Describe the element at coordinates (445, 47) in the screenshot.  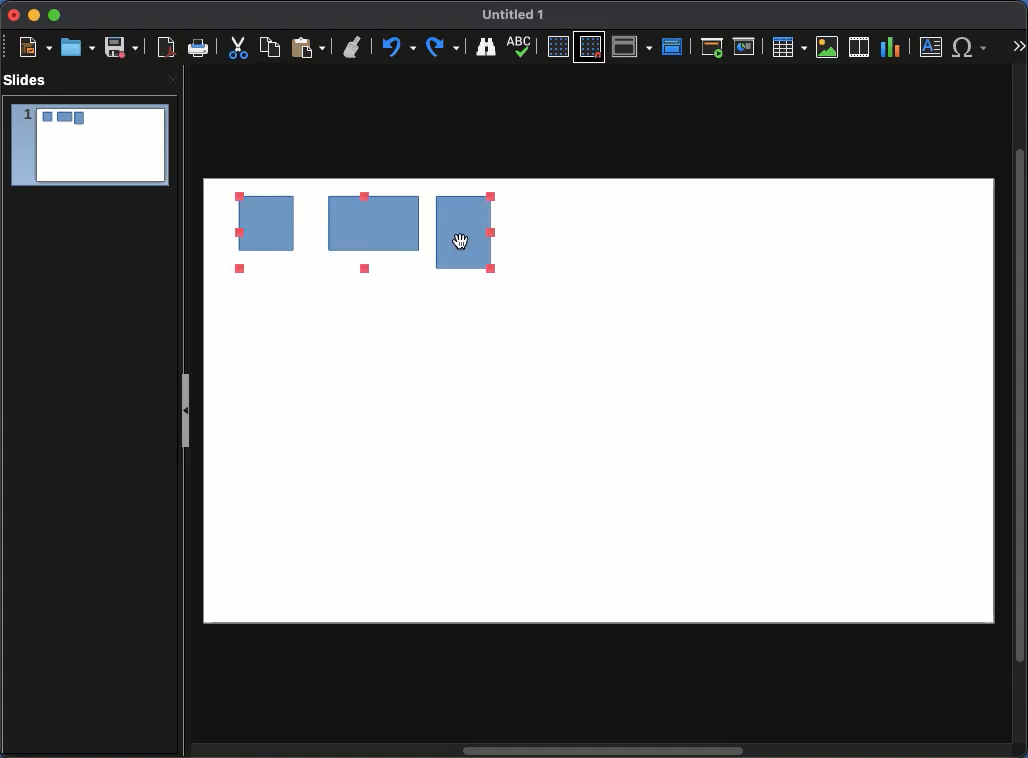
I see `Redo` at that location.